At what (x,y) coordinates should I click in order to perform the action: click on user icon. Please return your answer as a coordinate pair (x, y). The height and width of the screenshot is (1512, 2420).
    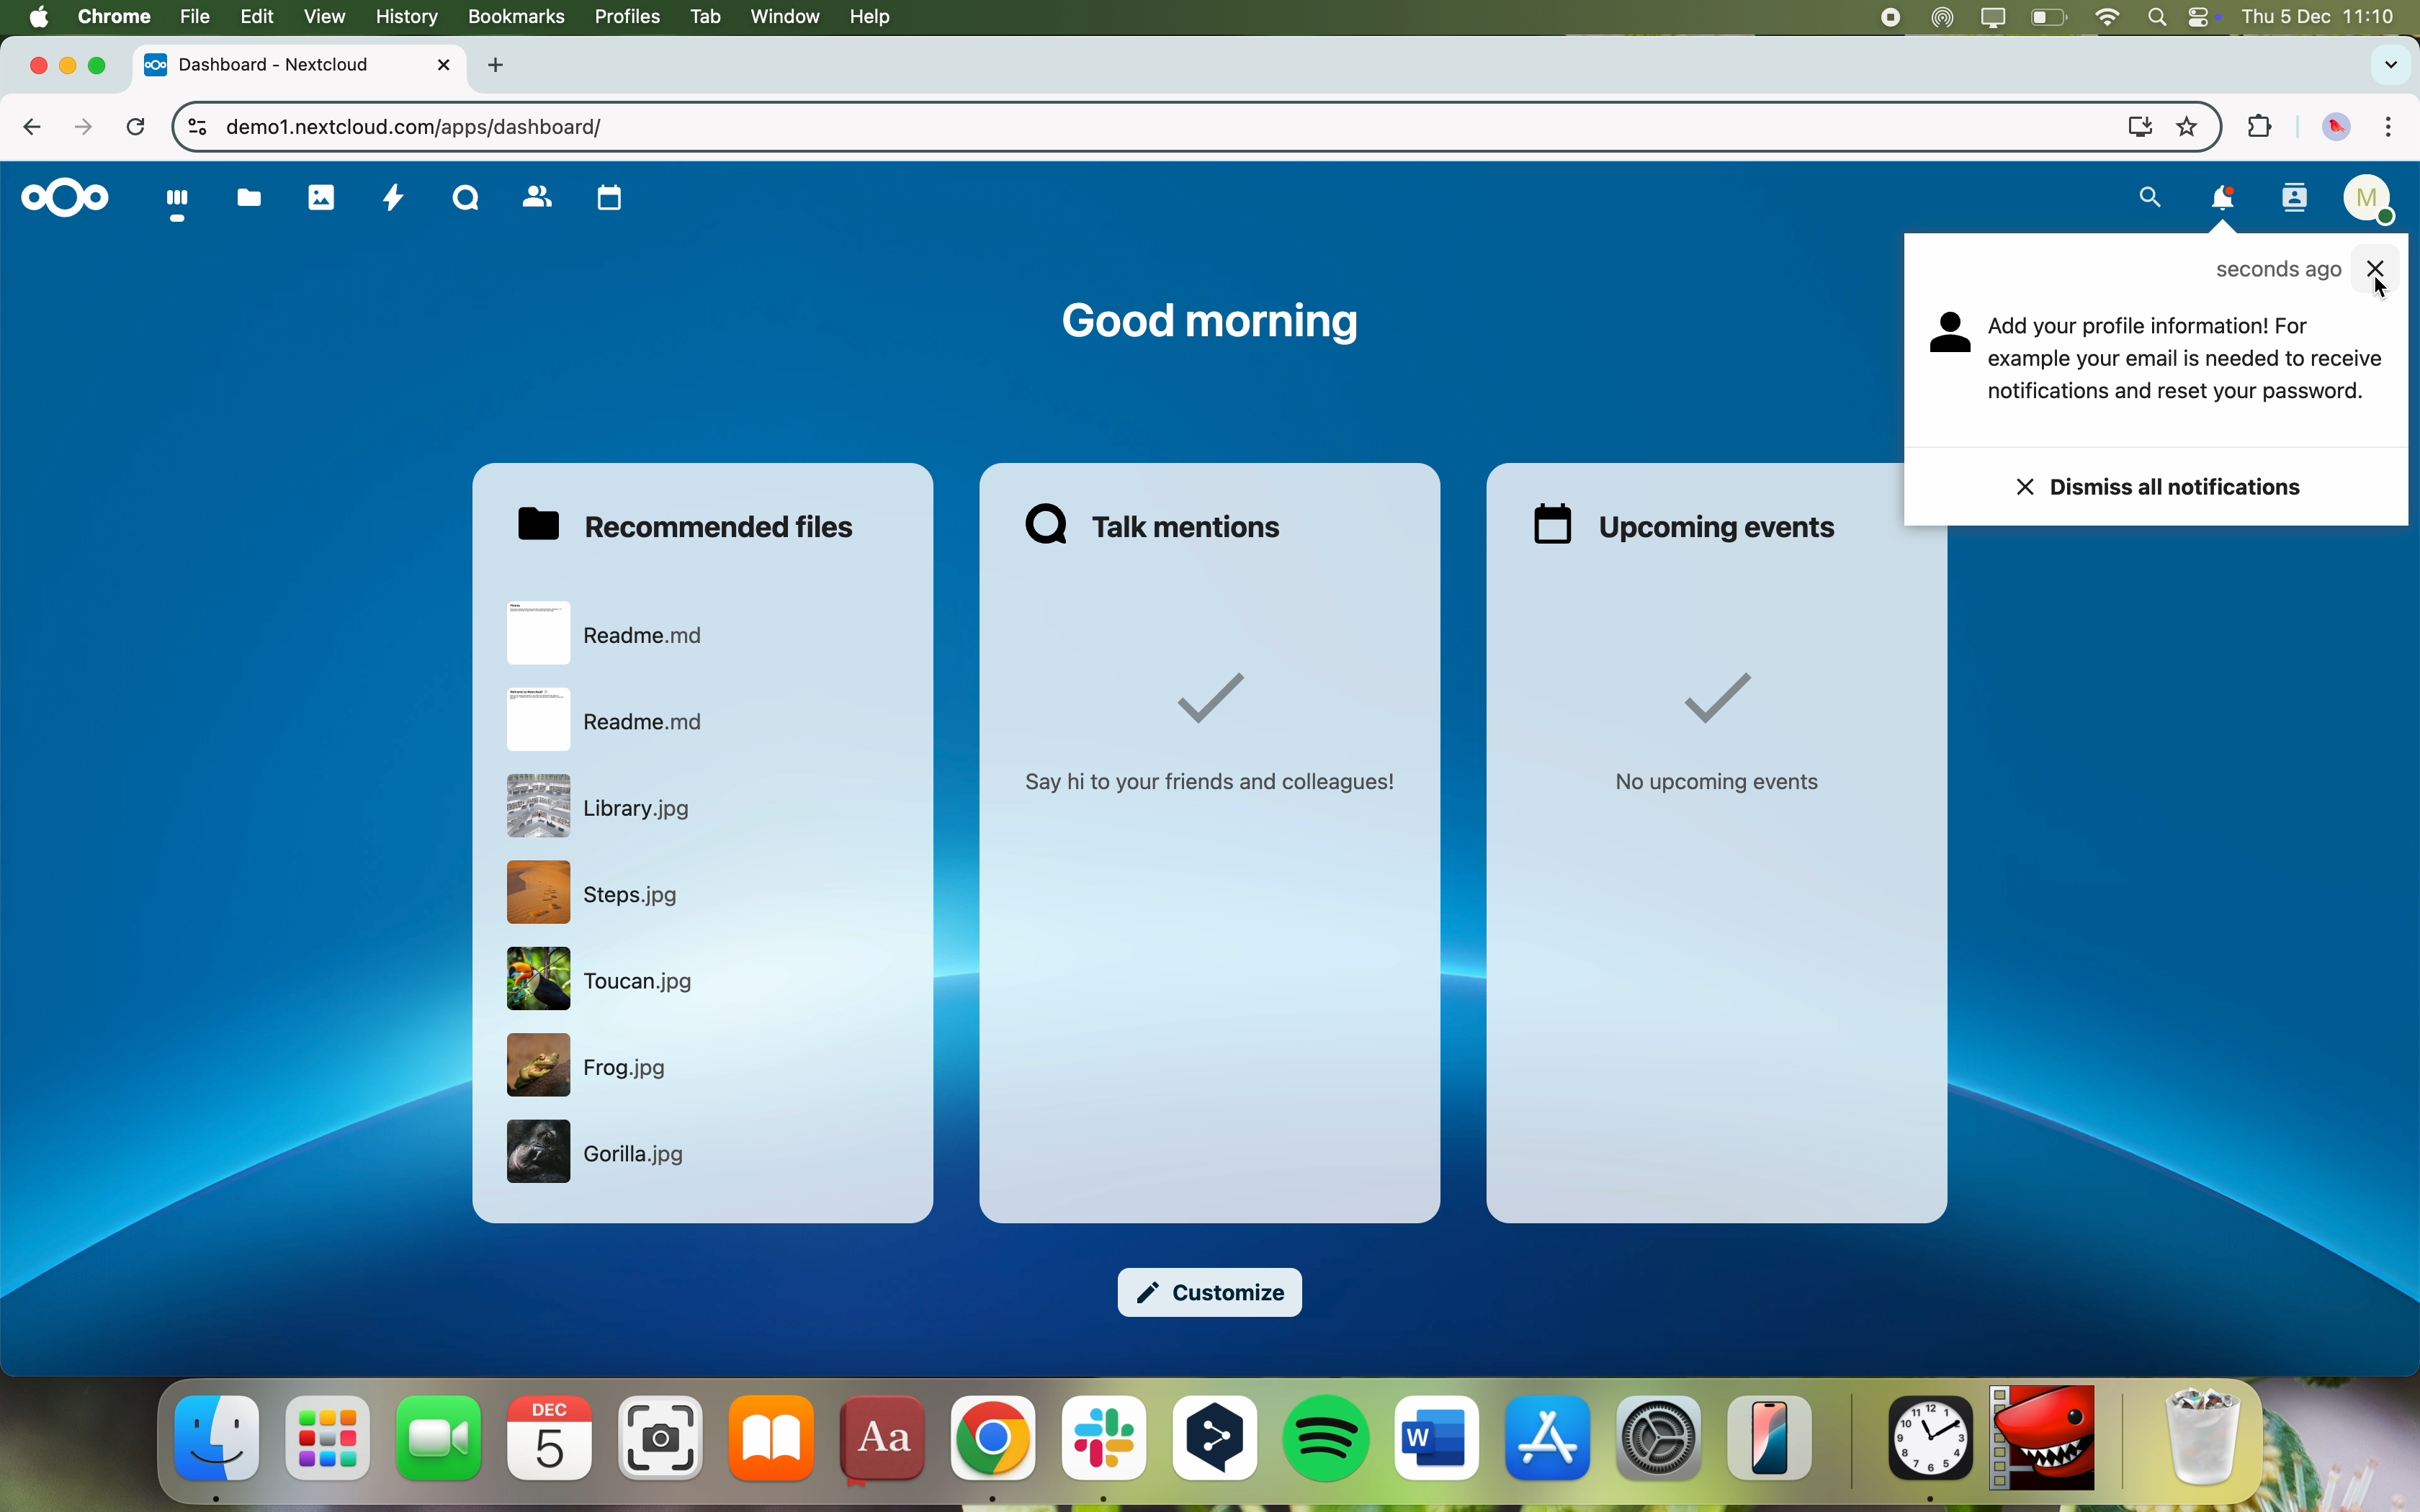
    Looking at the image, I should click on (1951, 335).